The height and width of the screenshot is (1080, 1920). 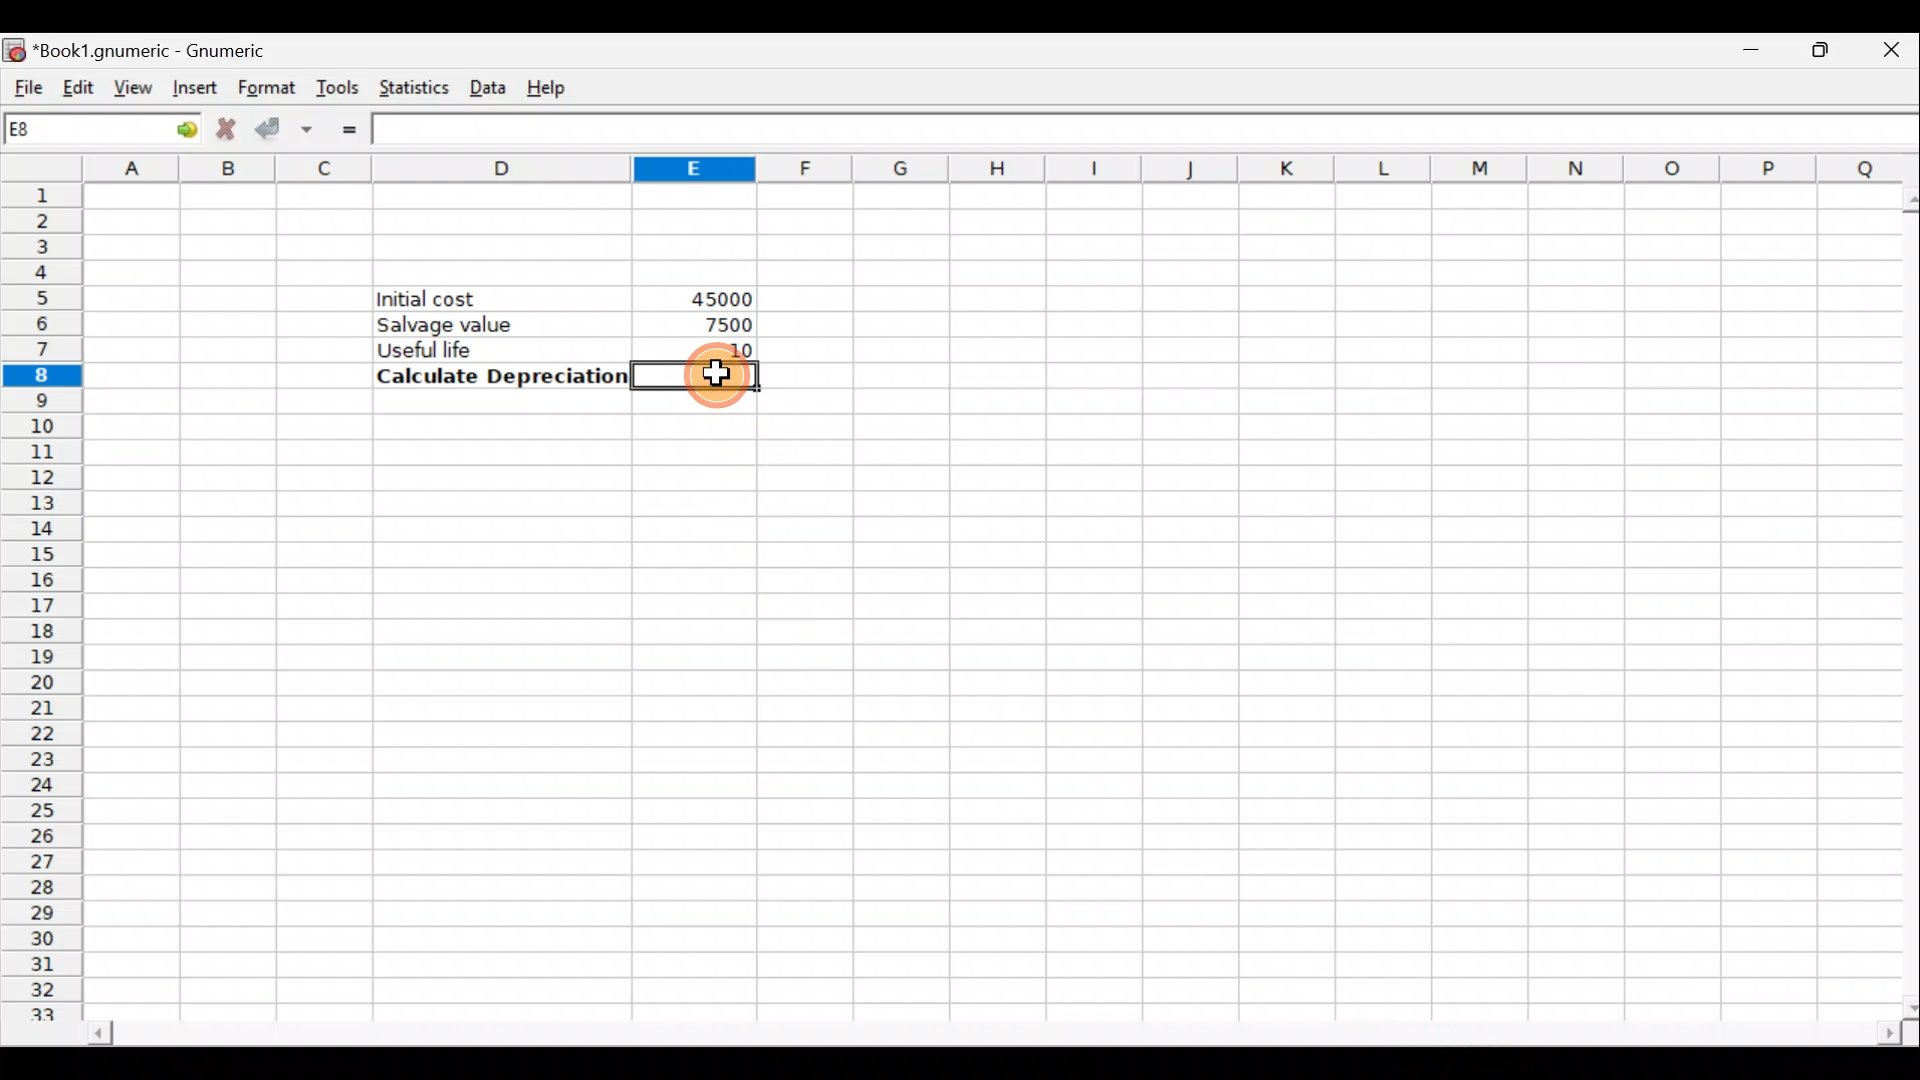 What do you see at coordinates (1146, 129) in the screenshot?
I see `Formula bar` at bounding box center [1146, 129].